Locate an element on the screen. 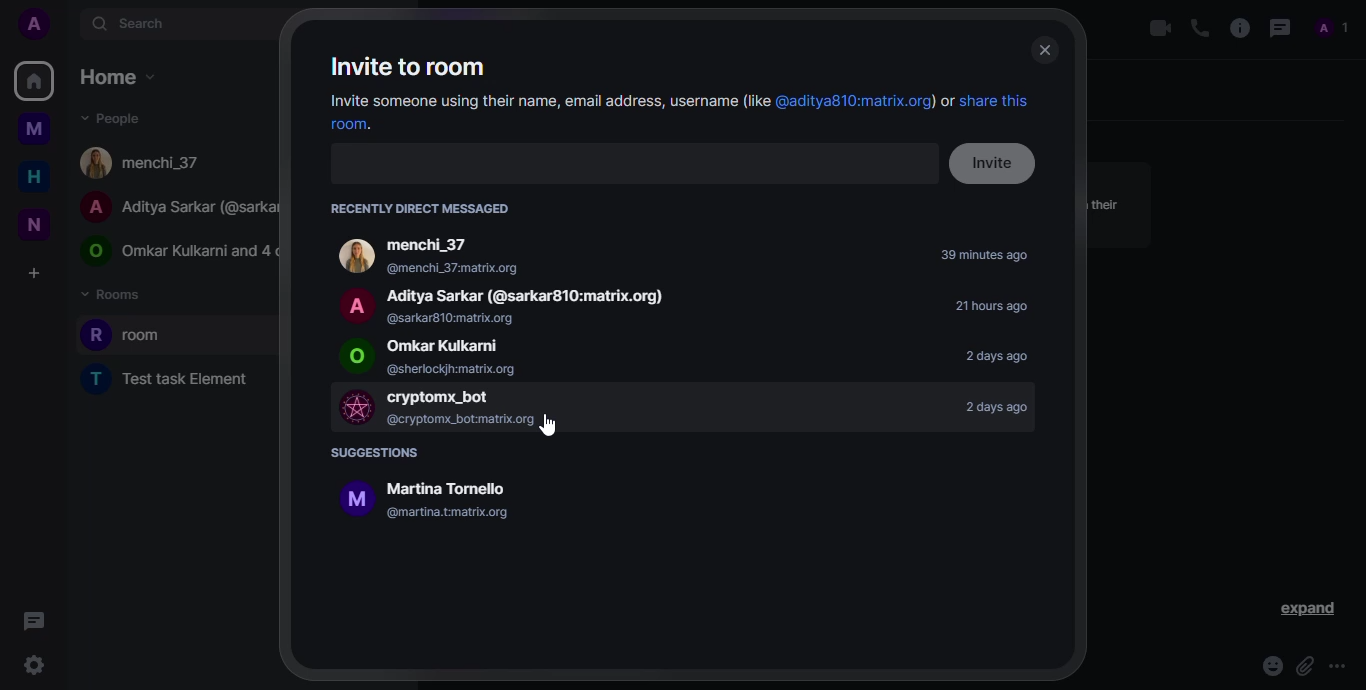  expand is located at coordinates (1304, 609).